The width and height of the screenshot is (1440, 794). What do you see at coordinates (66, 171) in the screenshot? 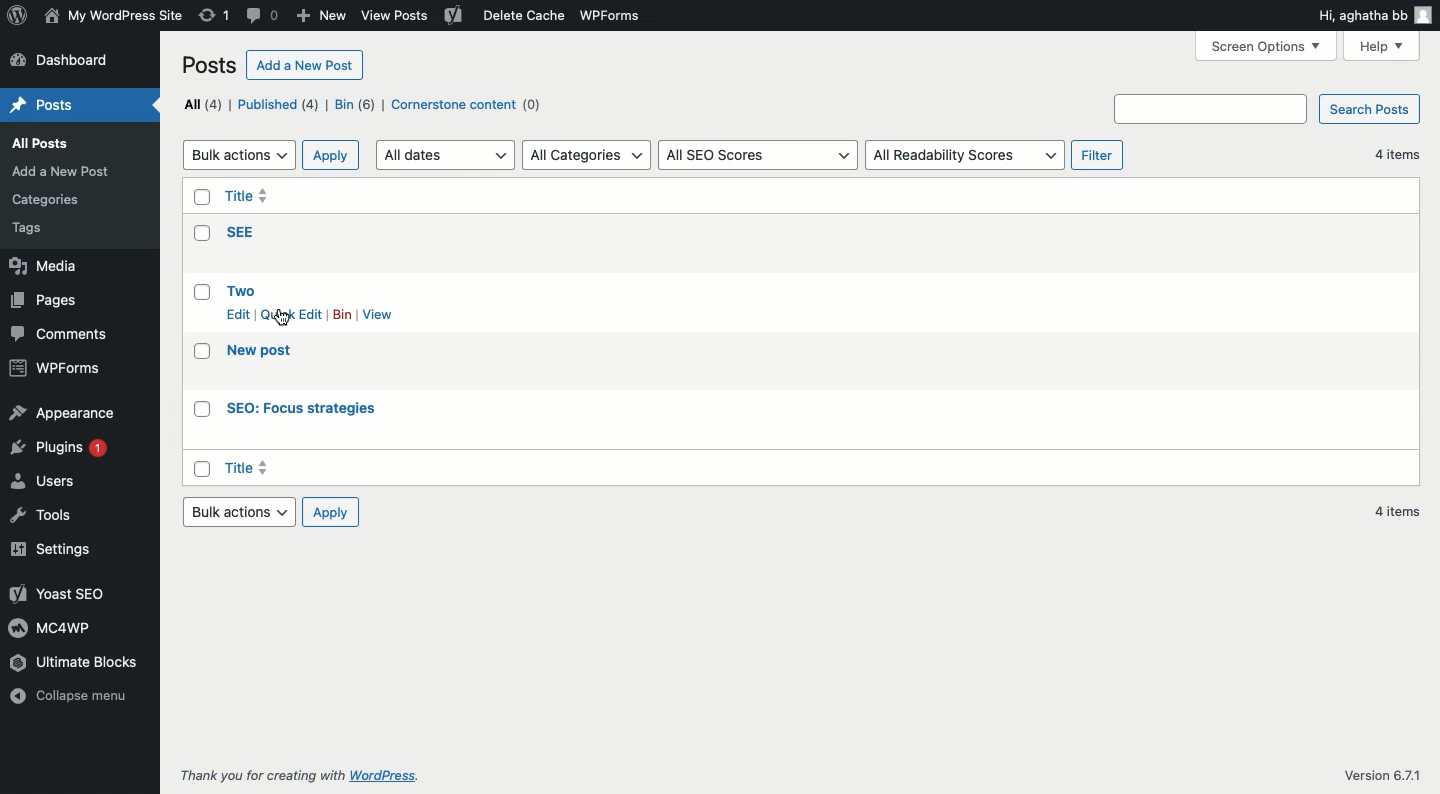
I see `Add a new post` at bounding box center [66, 171].